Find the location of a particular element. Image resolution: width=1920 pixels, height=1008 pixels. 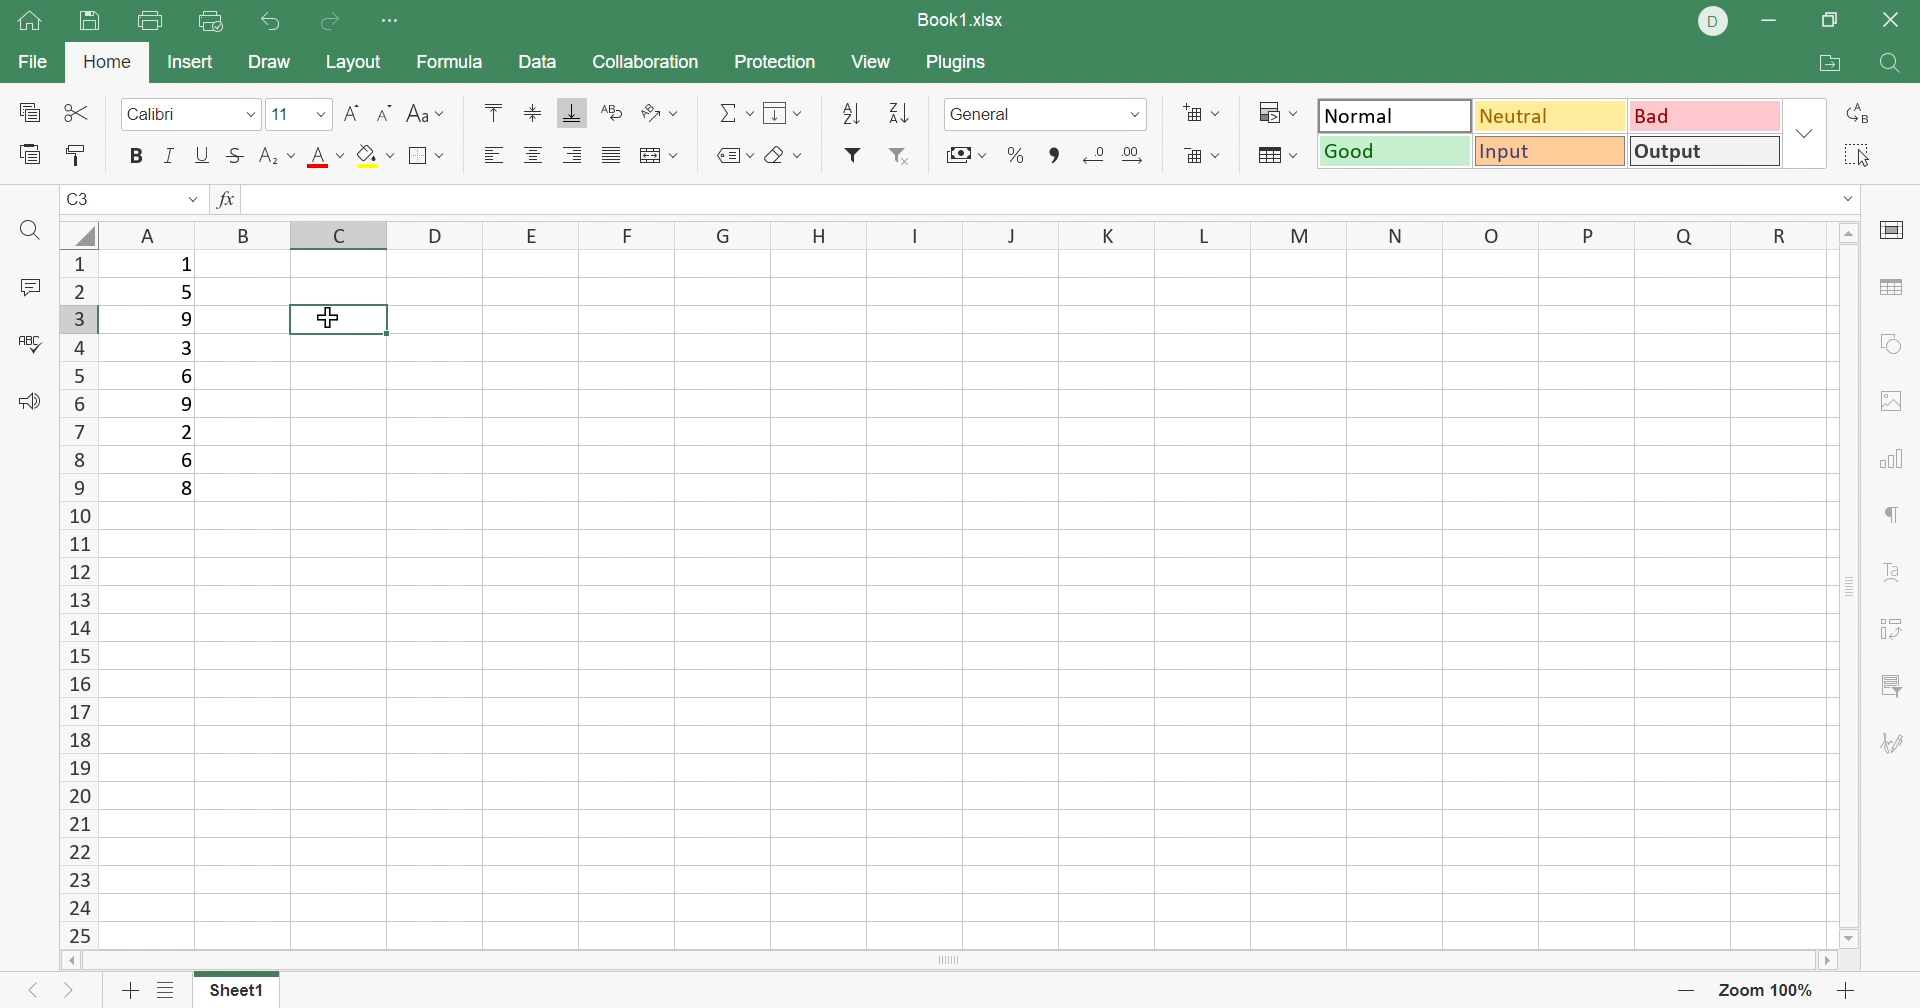

Output is located at coordinates (1707, 152).